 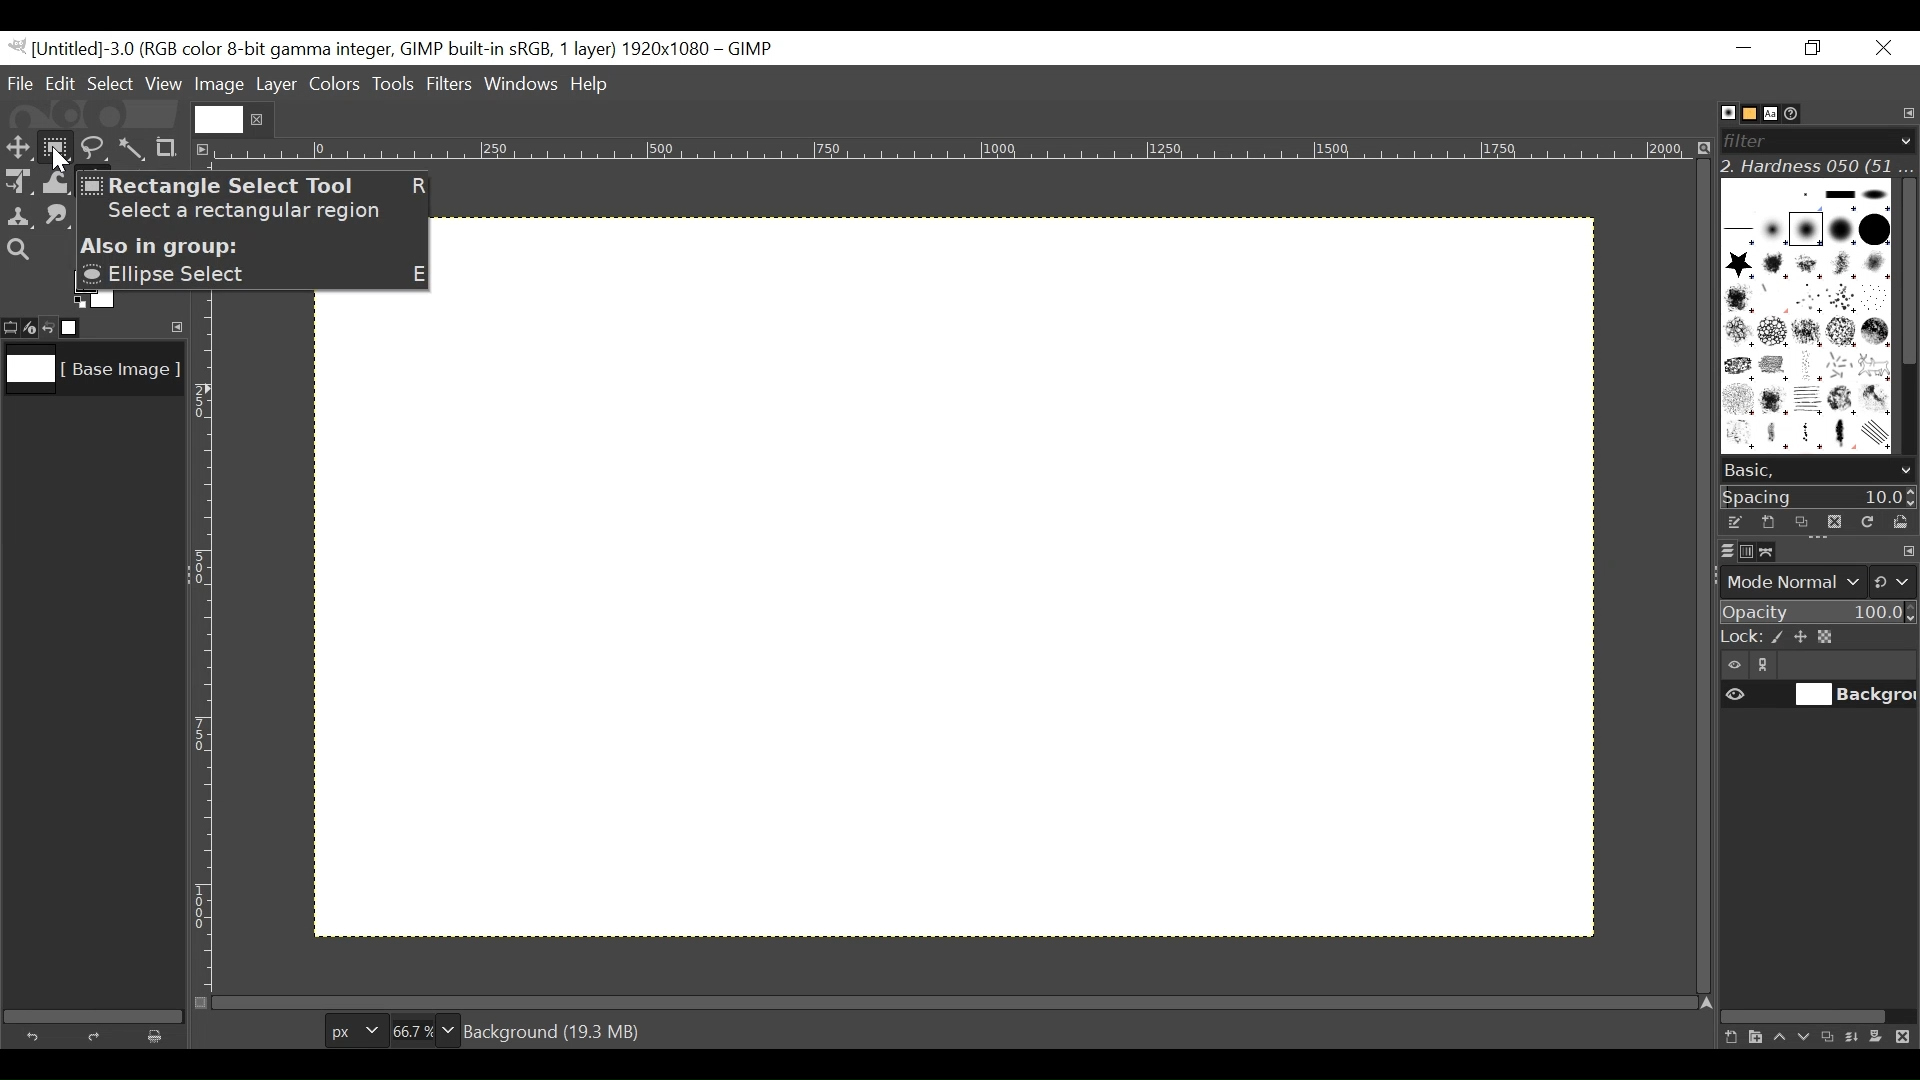 I want to click on Duplicate brush, so click(x=1801, y=522).